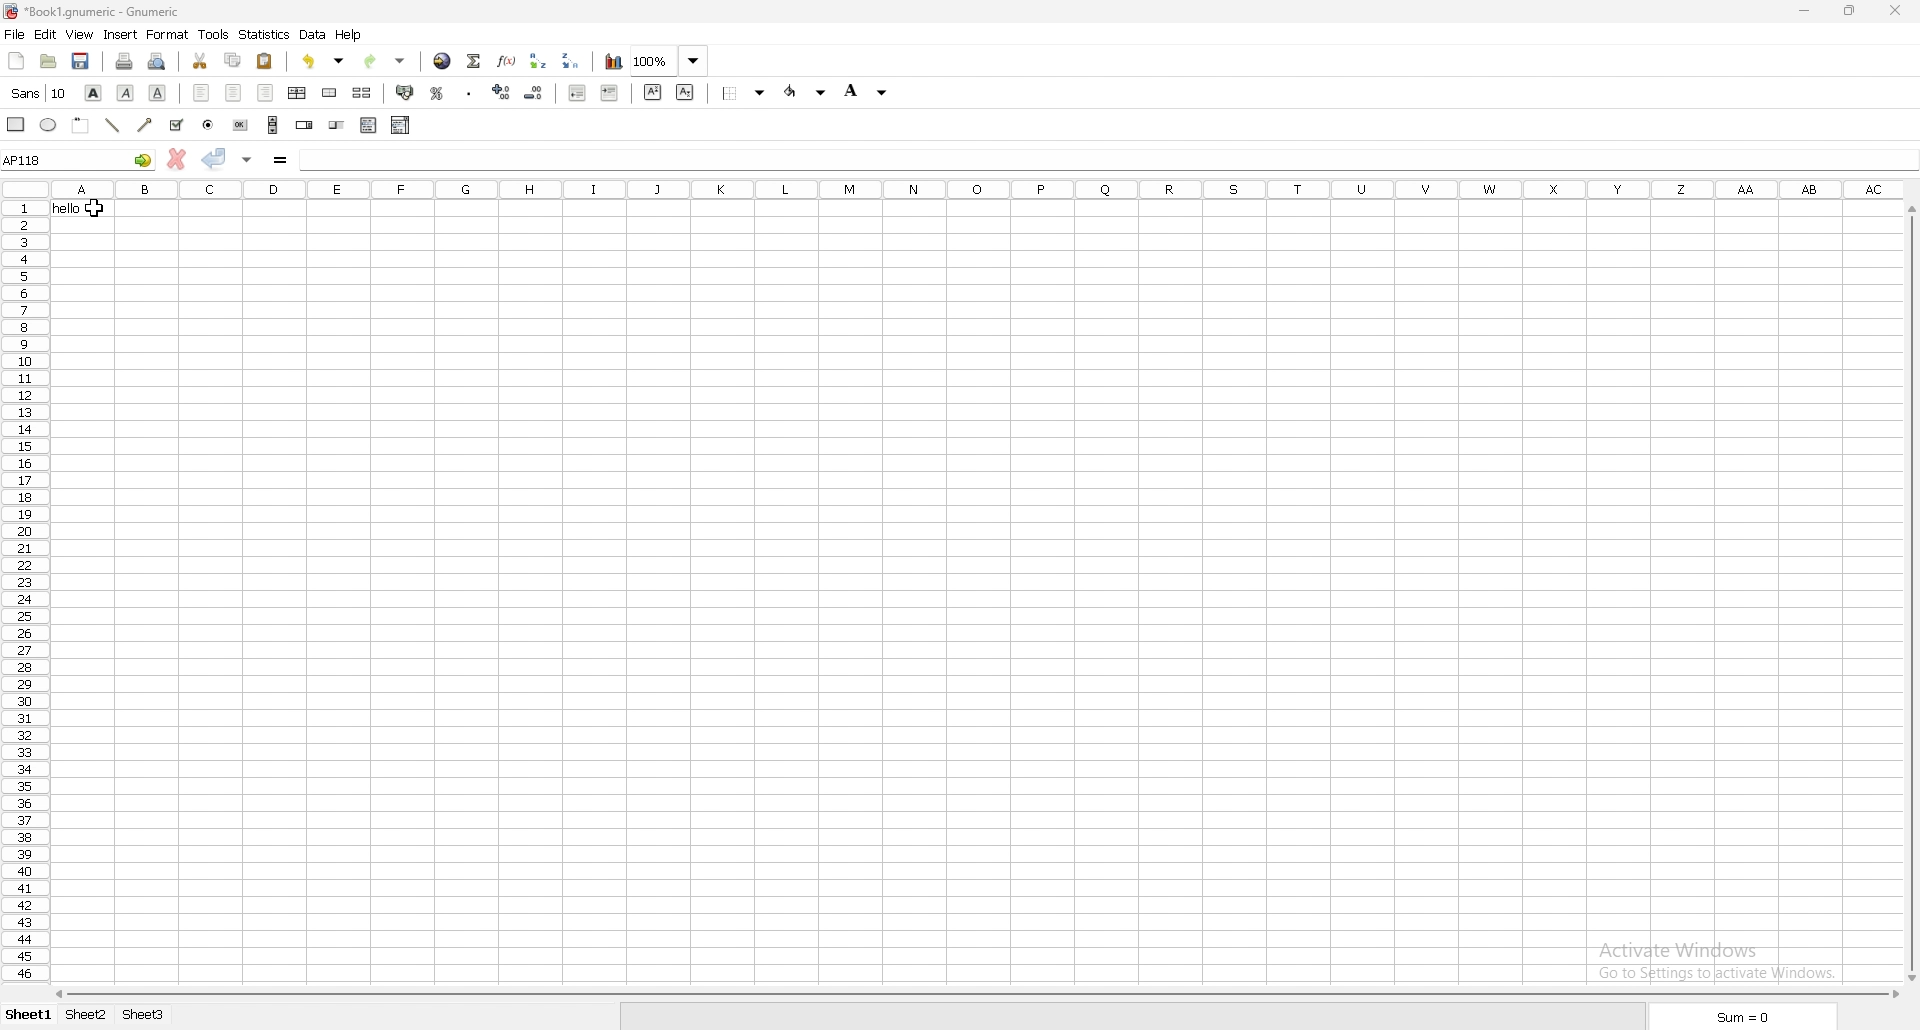 Image resolution: width=1920 pixels, height=1030 pixels. Describe the element at coordinates (384, 61) in the screenshot. I see `redo` at that location.